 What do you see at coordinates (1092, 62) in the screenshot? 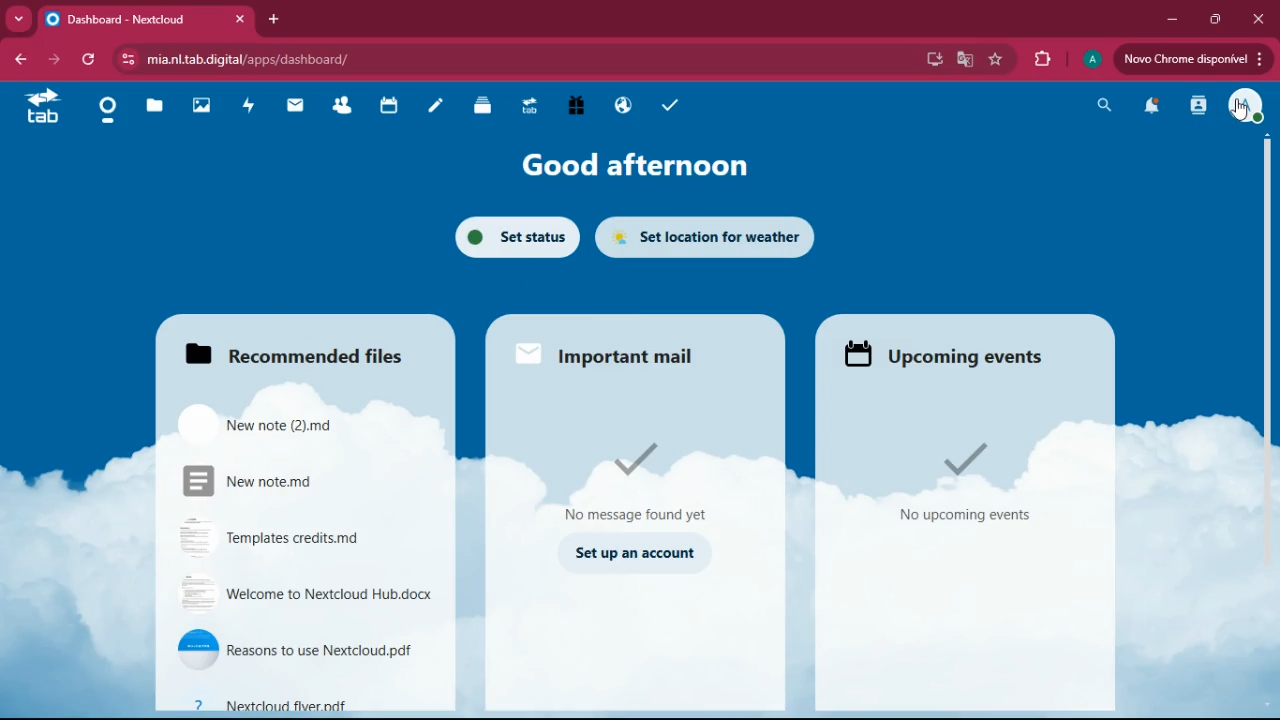
I see `profile` at bounding box center [1092, 62].